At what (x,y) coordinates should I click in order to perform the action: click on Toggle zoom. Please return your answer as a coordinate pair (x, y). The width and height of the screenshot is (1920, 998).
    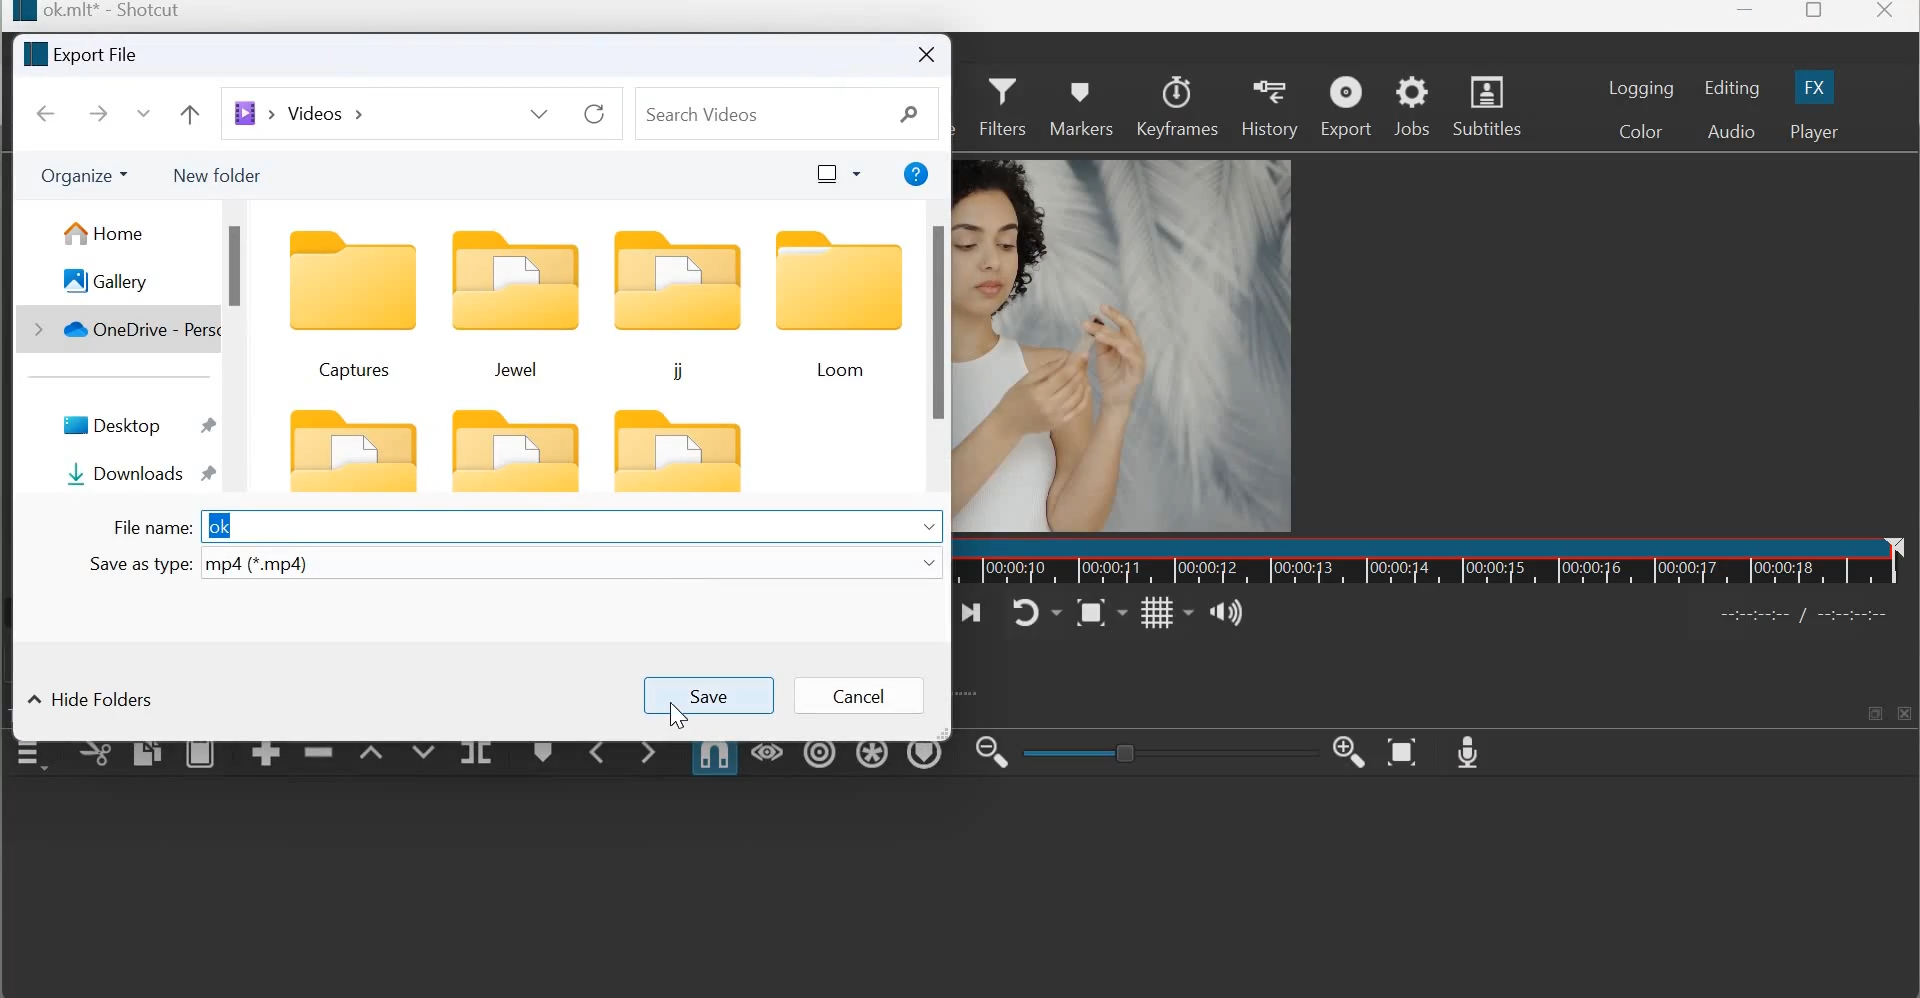
    Looking at the image, I should click on (1101, 610).